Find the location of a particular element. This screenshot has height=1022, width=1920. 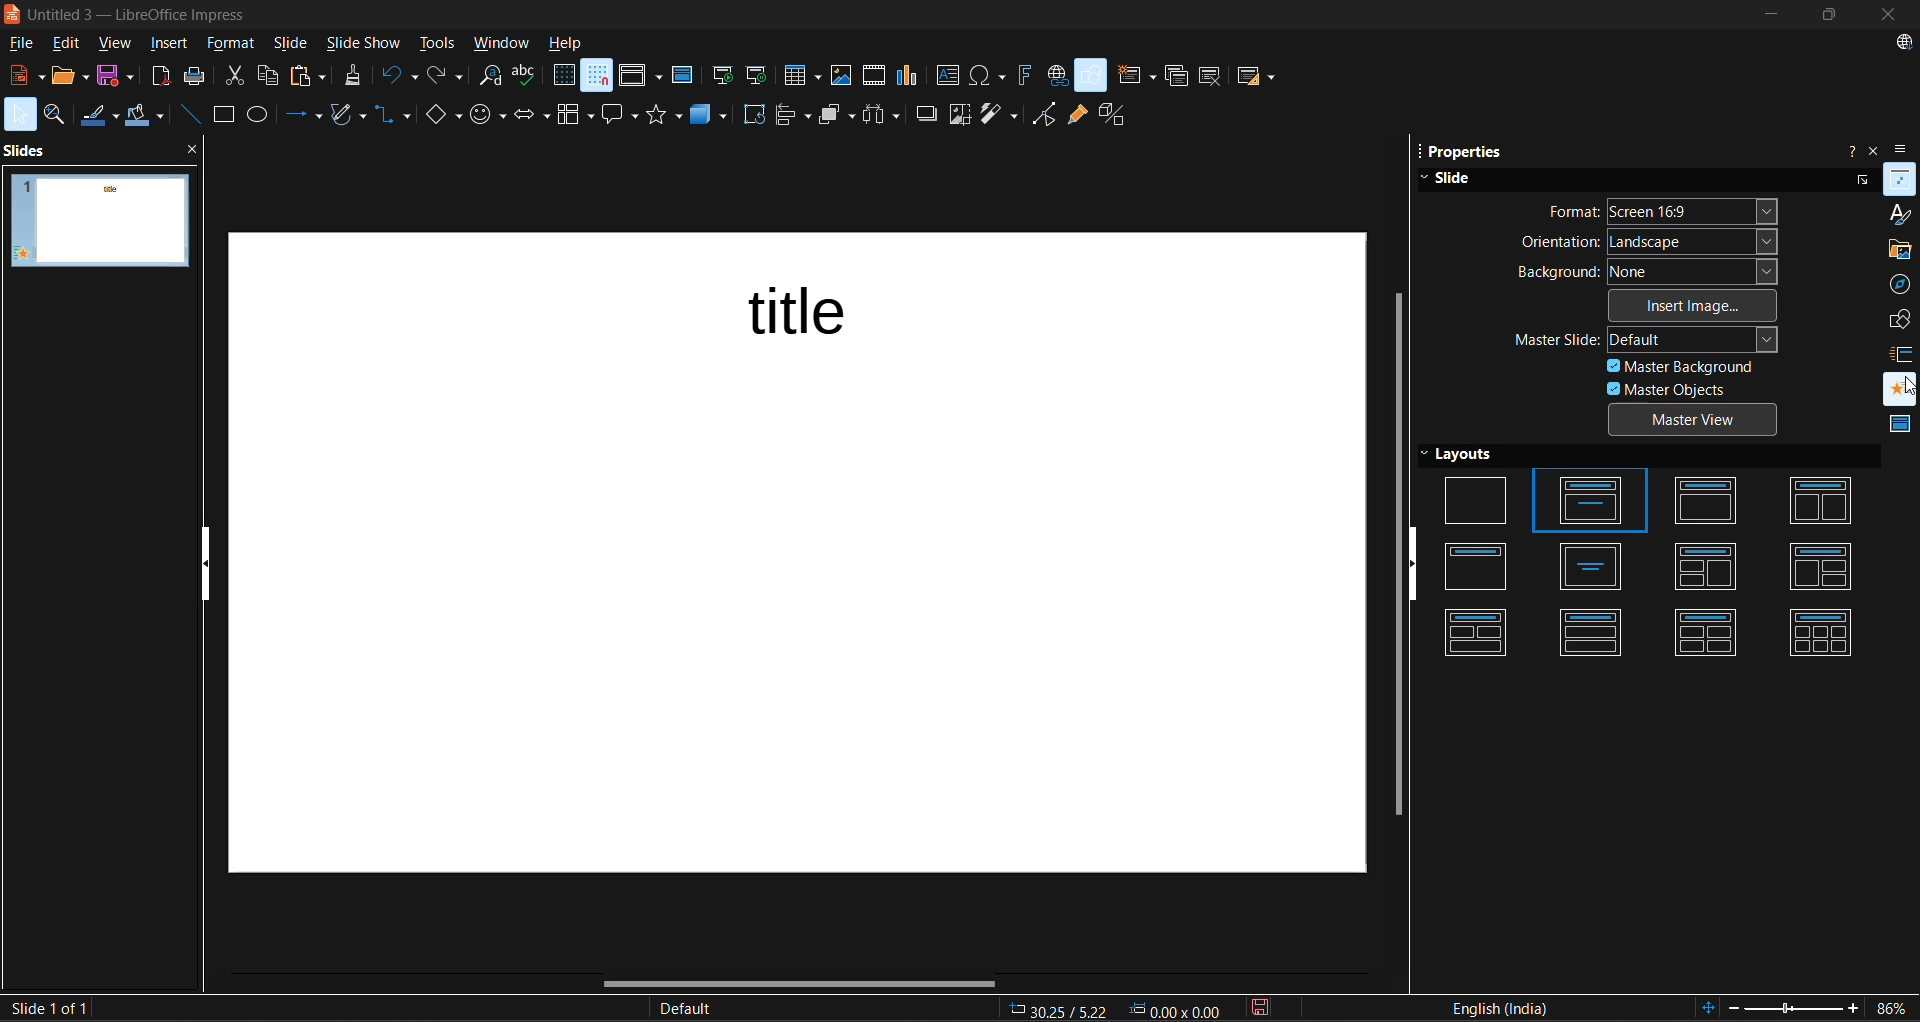

fit to slide is located at coordinates (1711, 1009).